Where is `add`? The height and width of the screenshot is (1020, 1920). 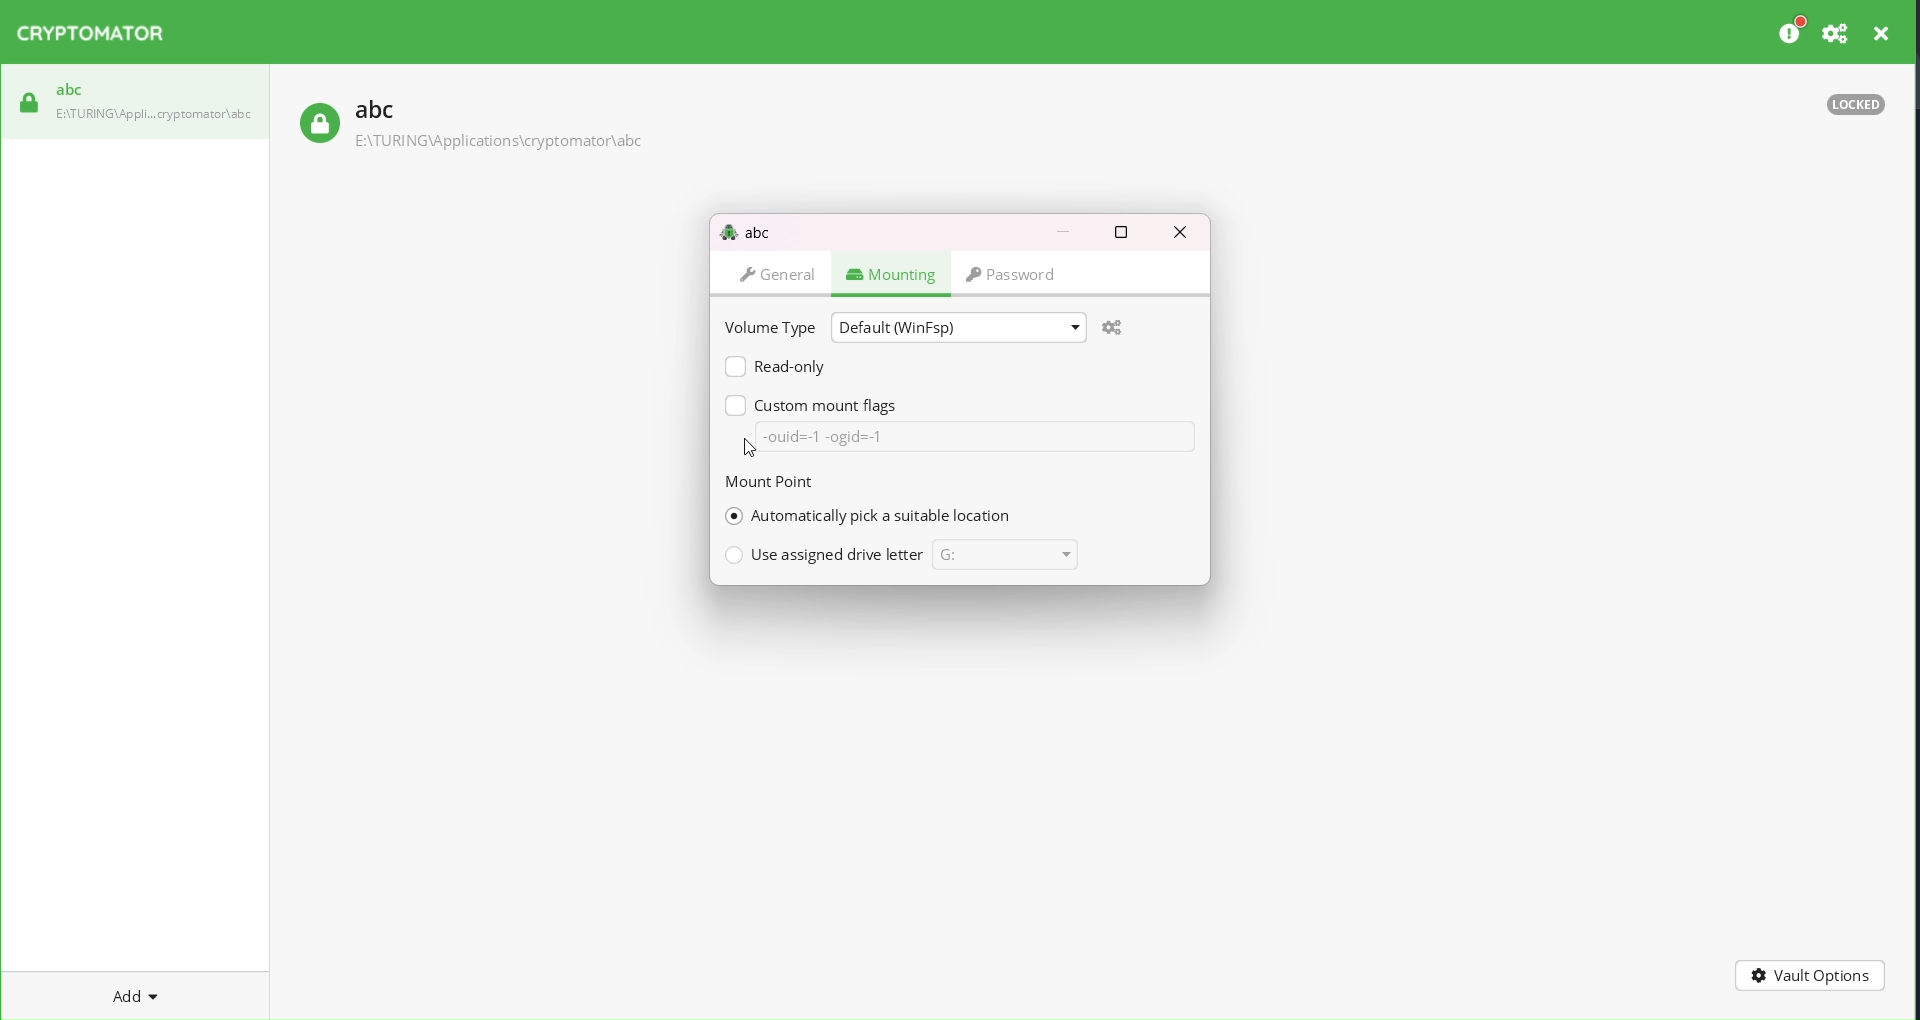 add is located at coordinates (123, 993).